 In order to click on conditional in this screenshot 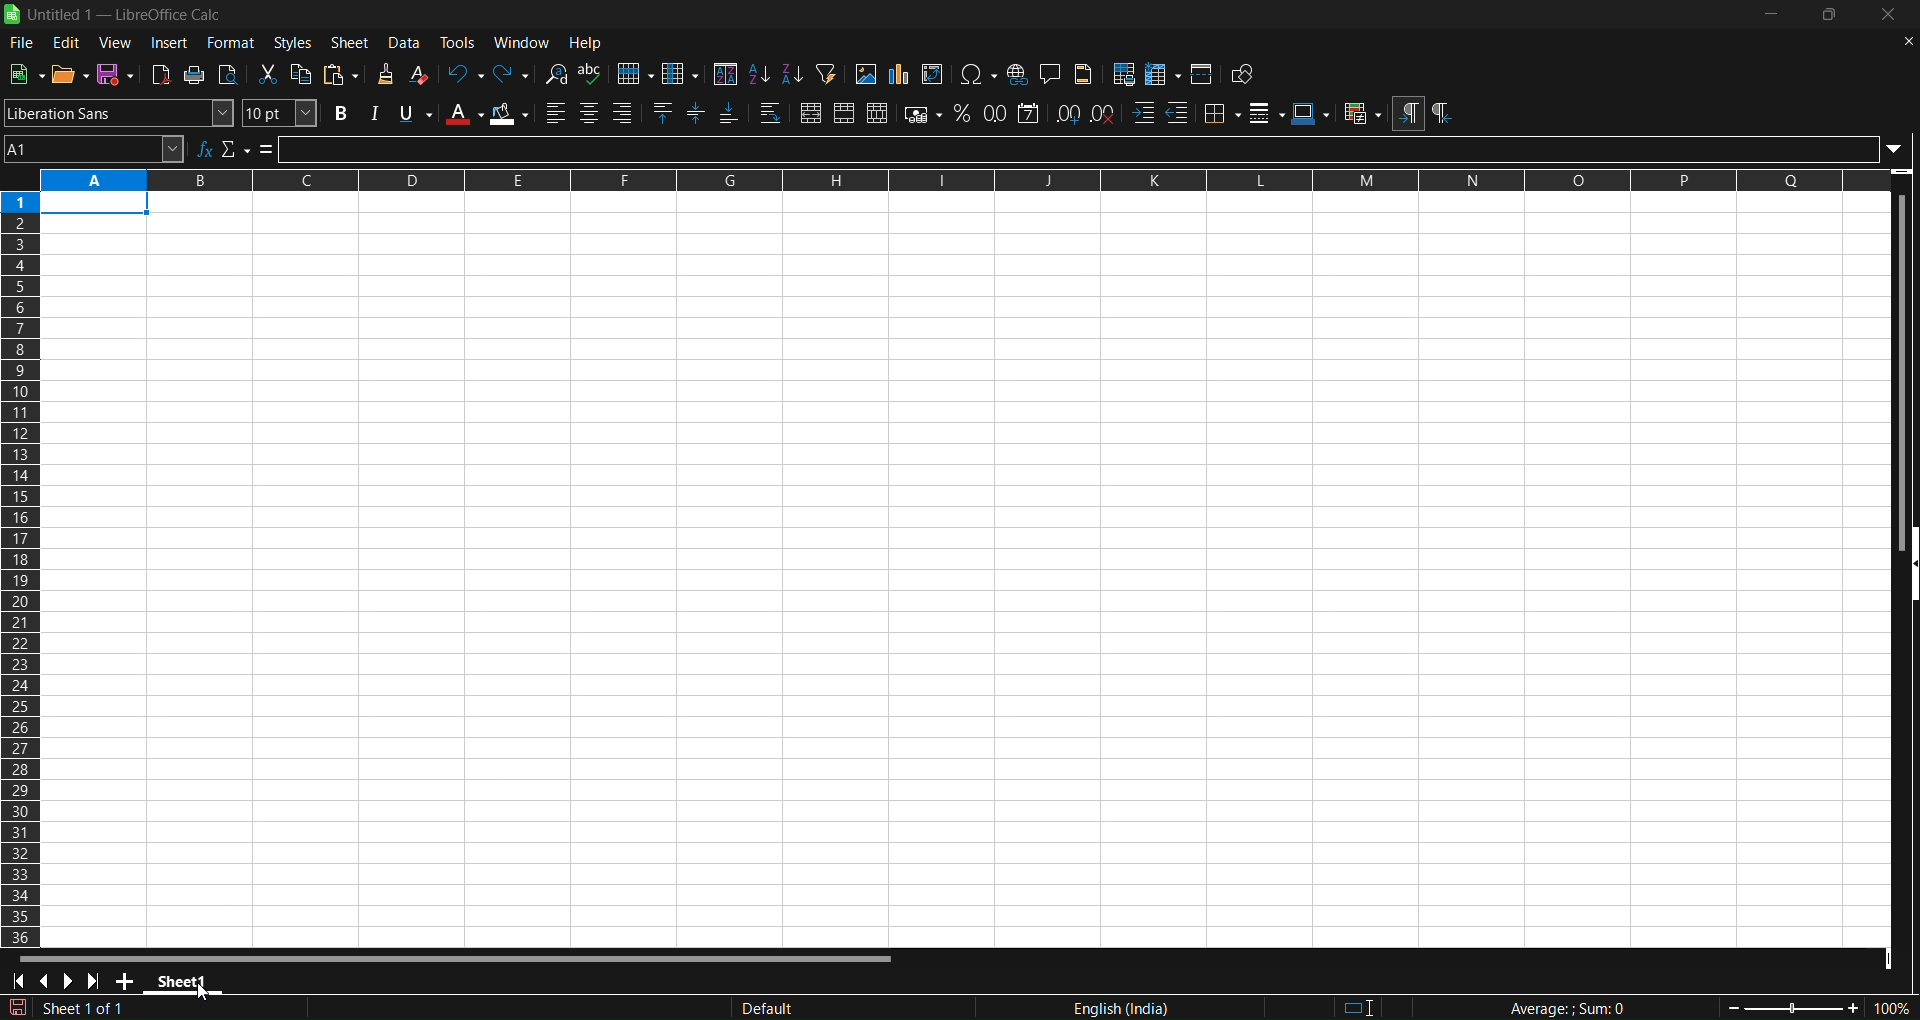, I will do `click(1361, 114)`.